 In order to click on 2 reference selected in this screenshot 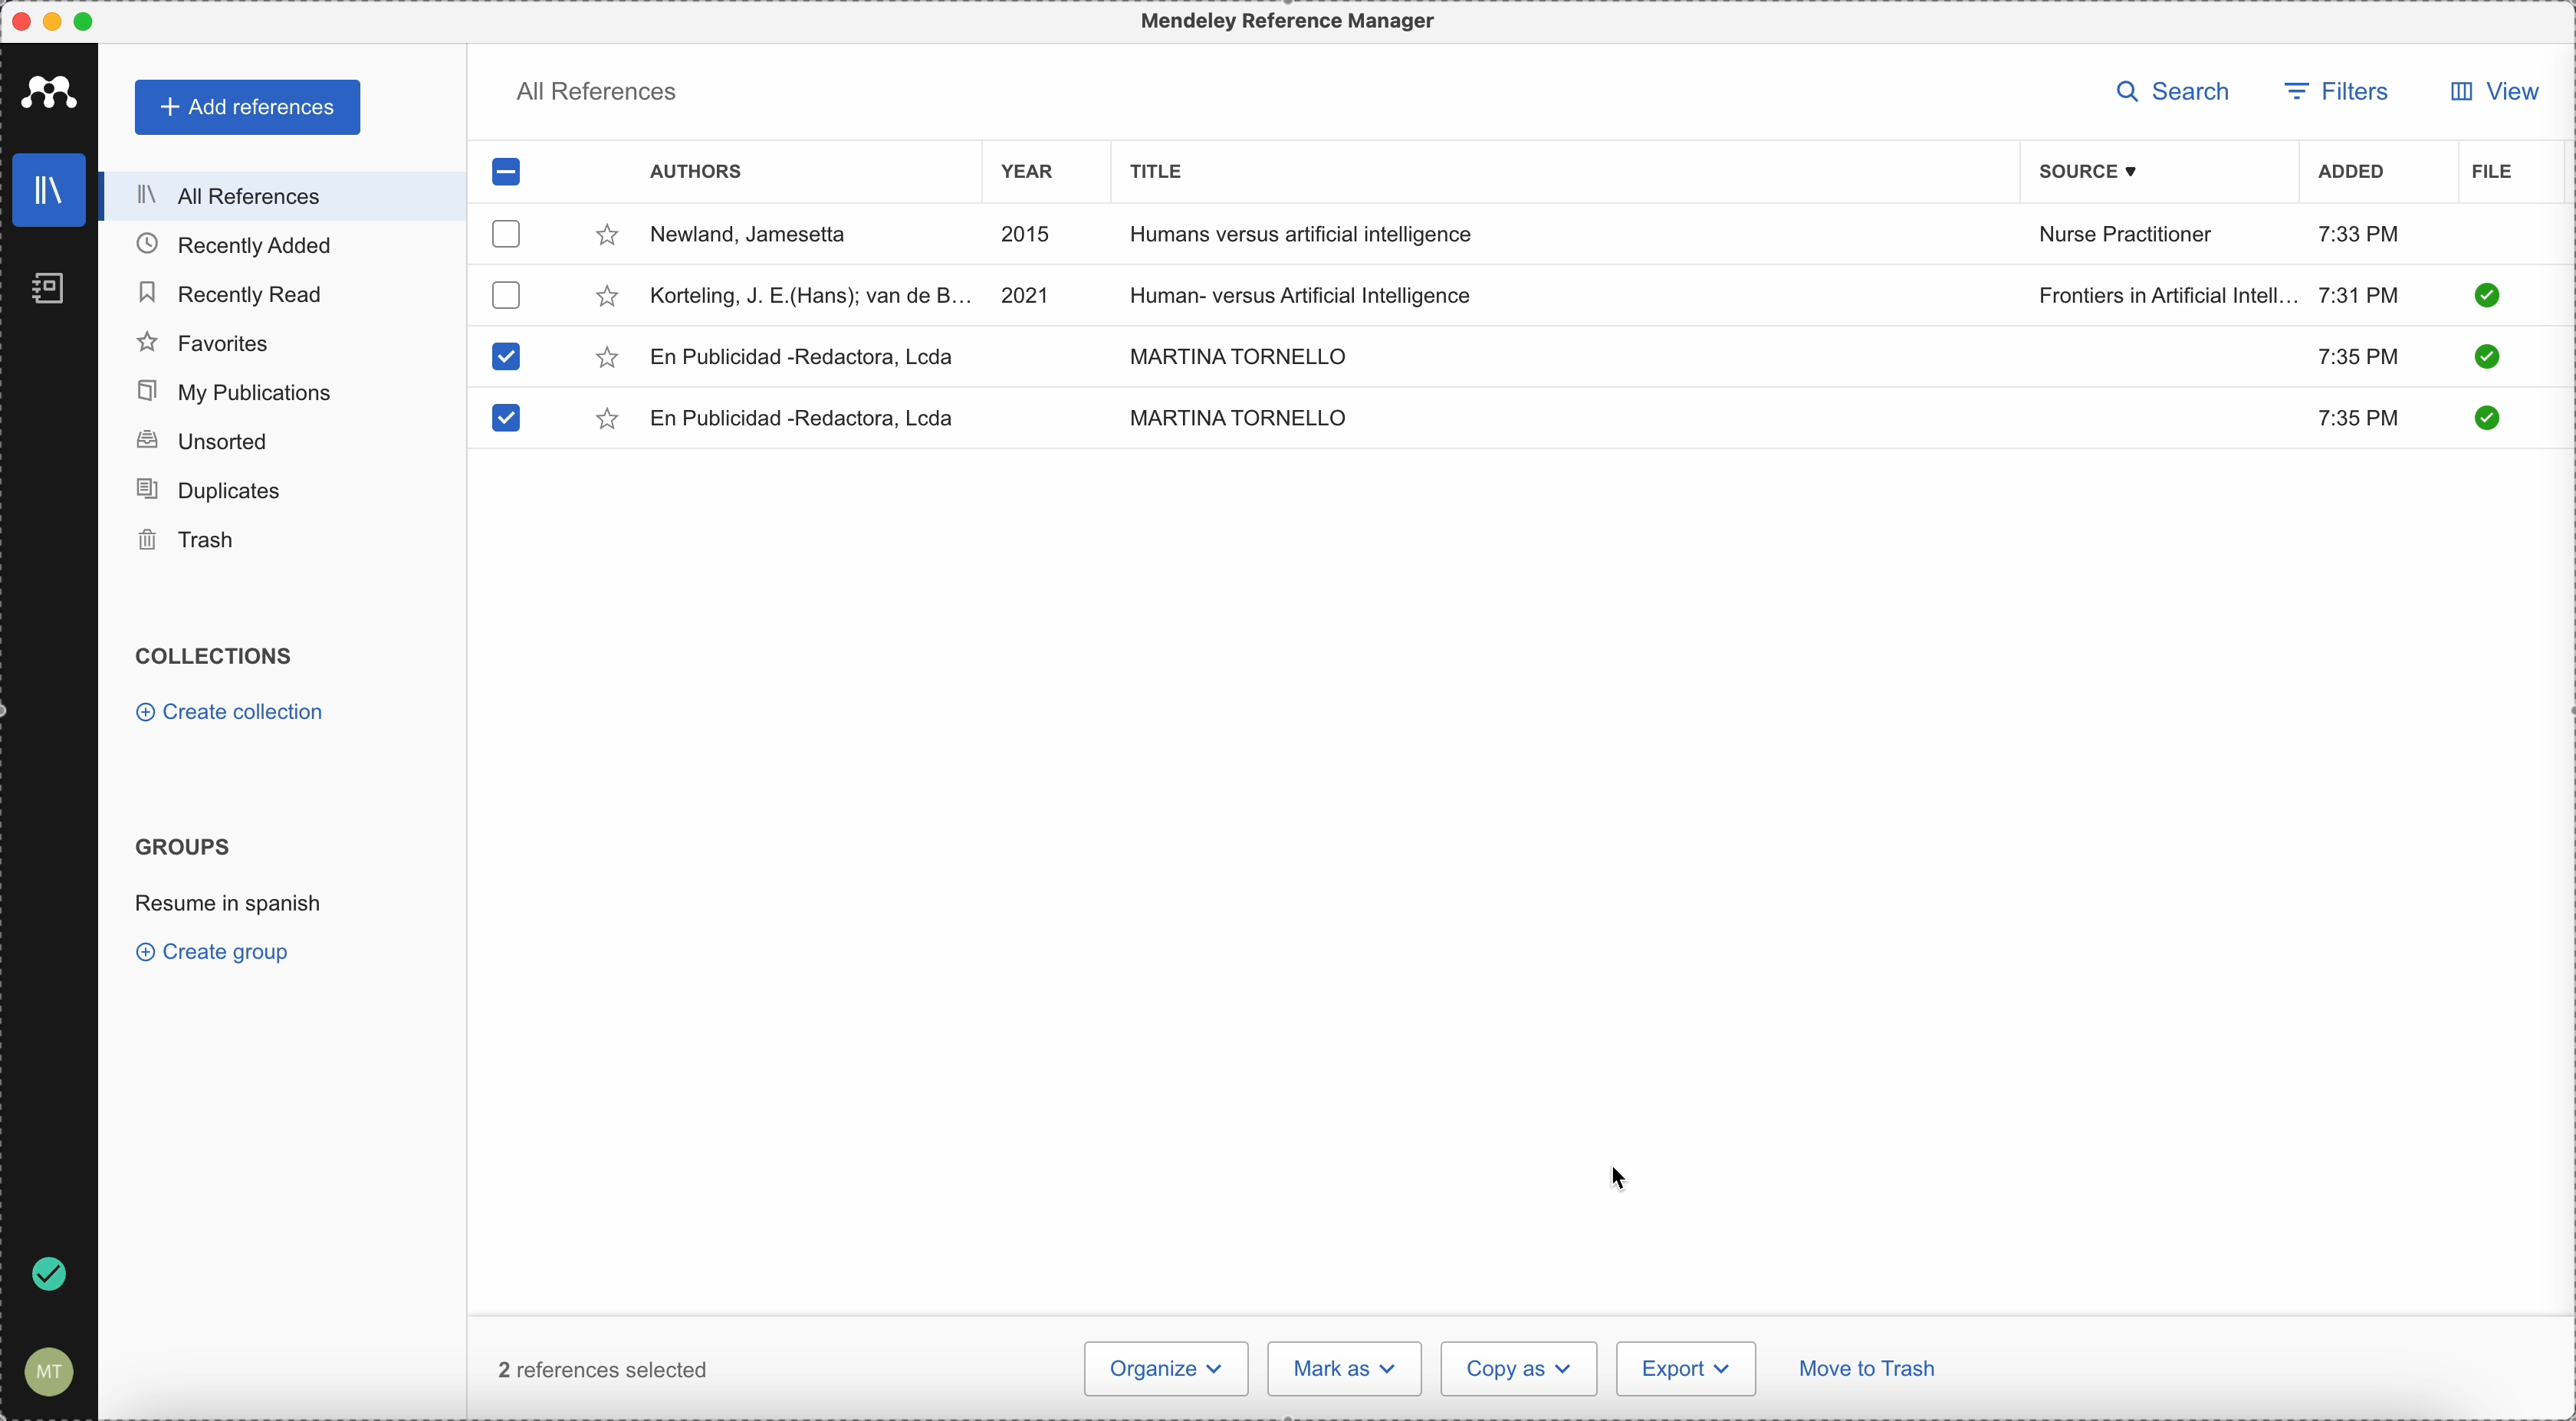, I will do `click(604, 1369)`.